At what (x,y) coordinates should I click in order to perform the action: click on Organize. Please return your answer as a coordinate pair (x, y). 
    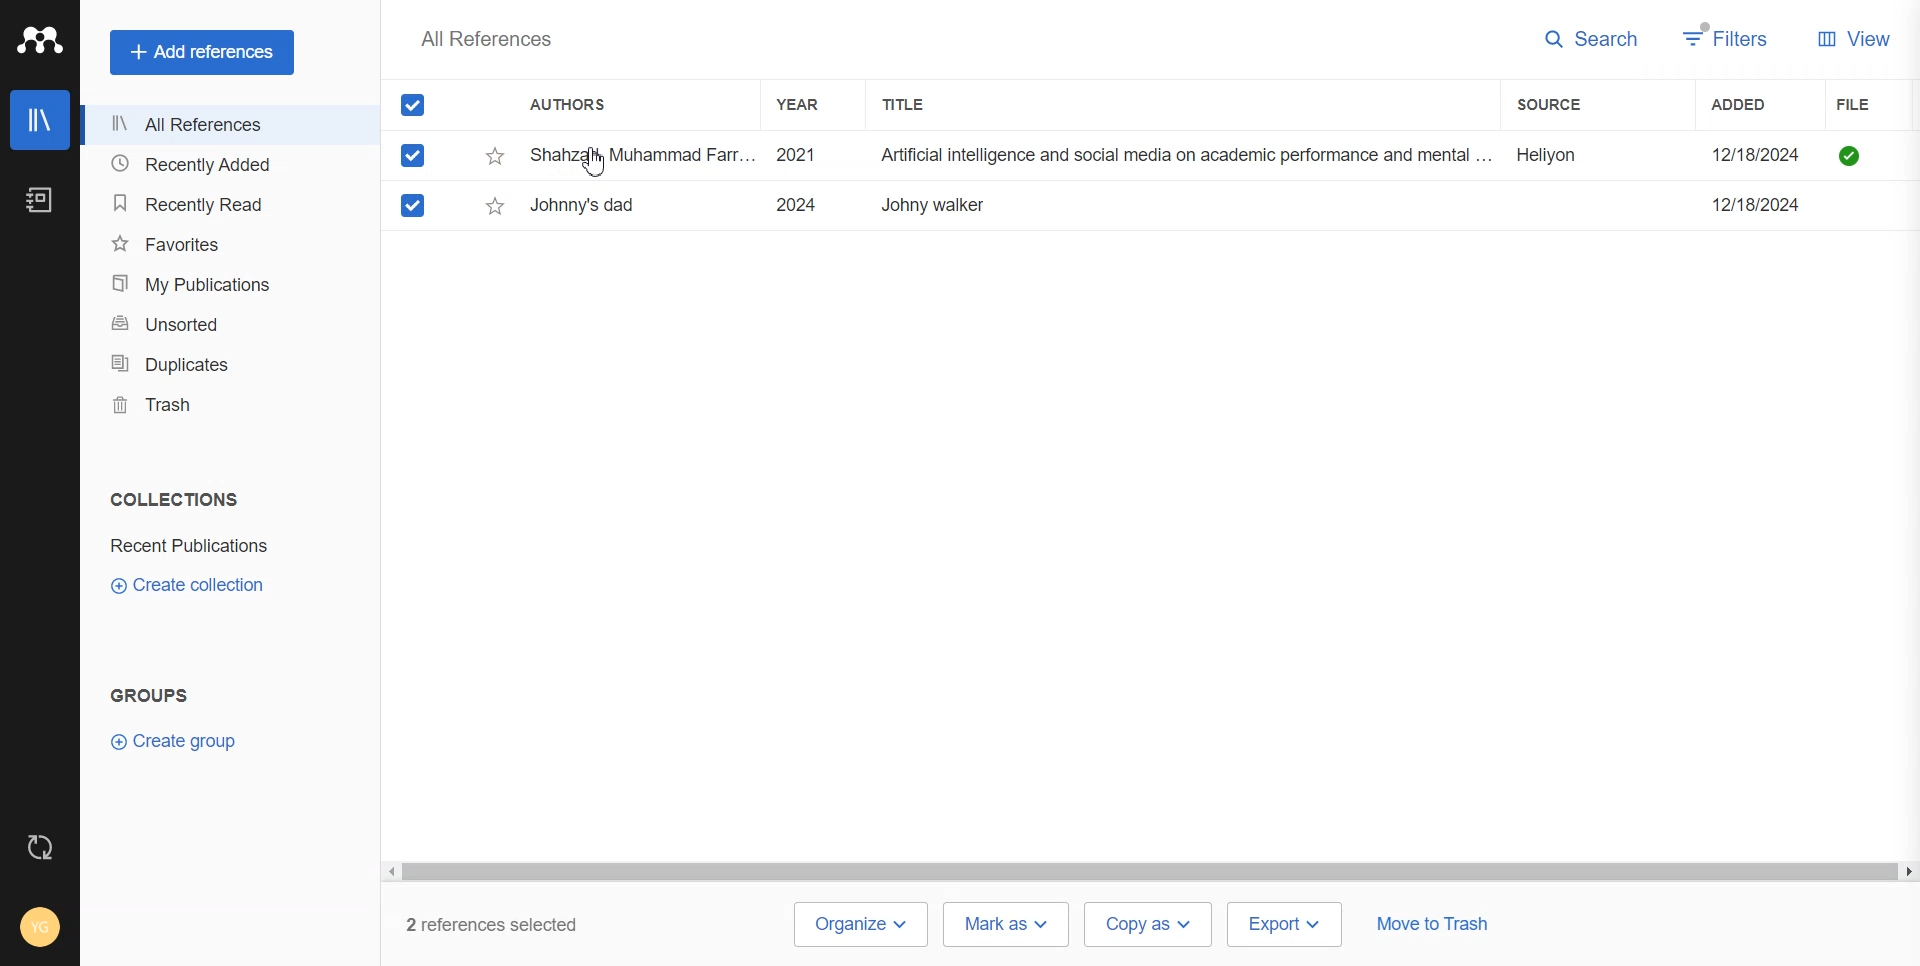
    Looking at the image, I should click on (859, 925).